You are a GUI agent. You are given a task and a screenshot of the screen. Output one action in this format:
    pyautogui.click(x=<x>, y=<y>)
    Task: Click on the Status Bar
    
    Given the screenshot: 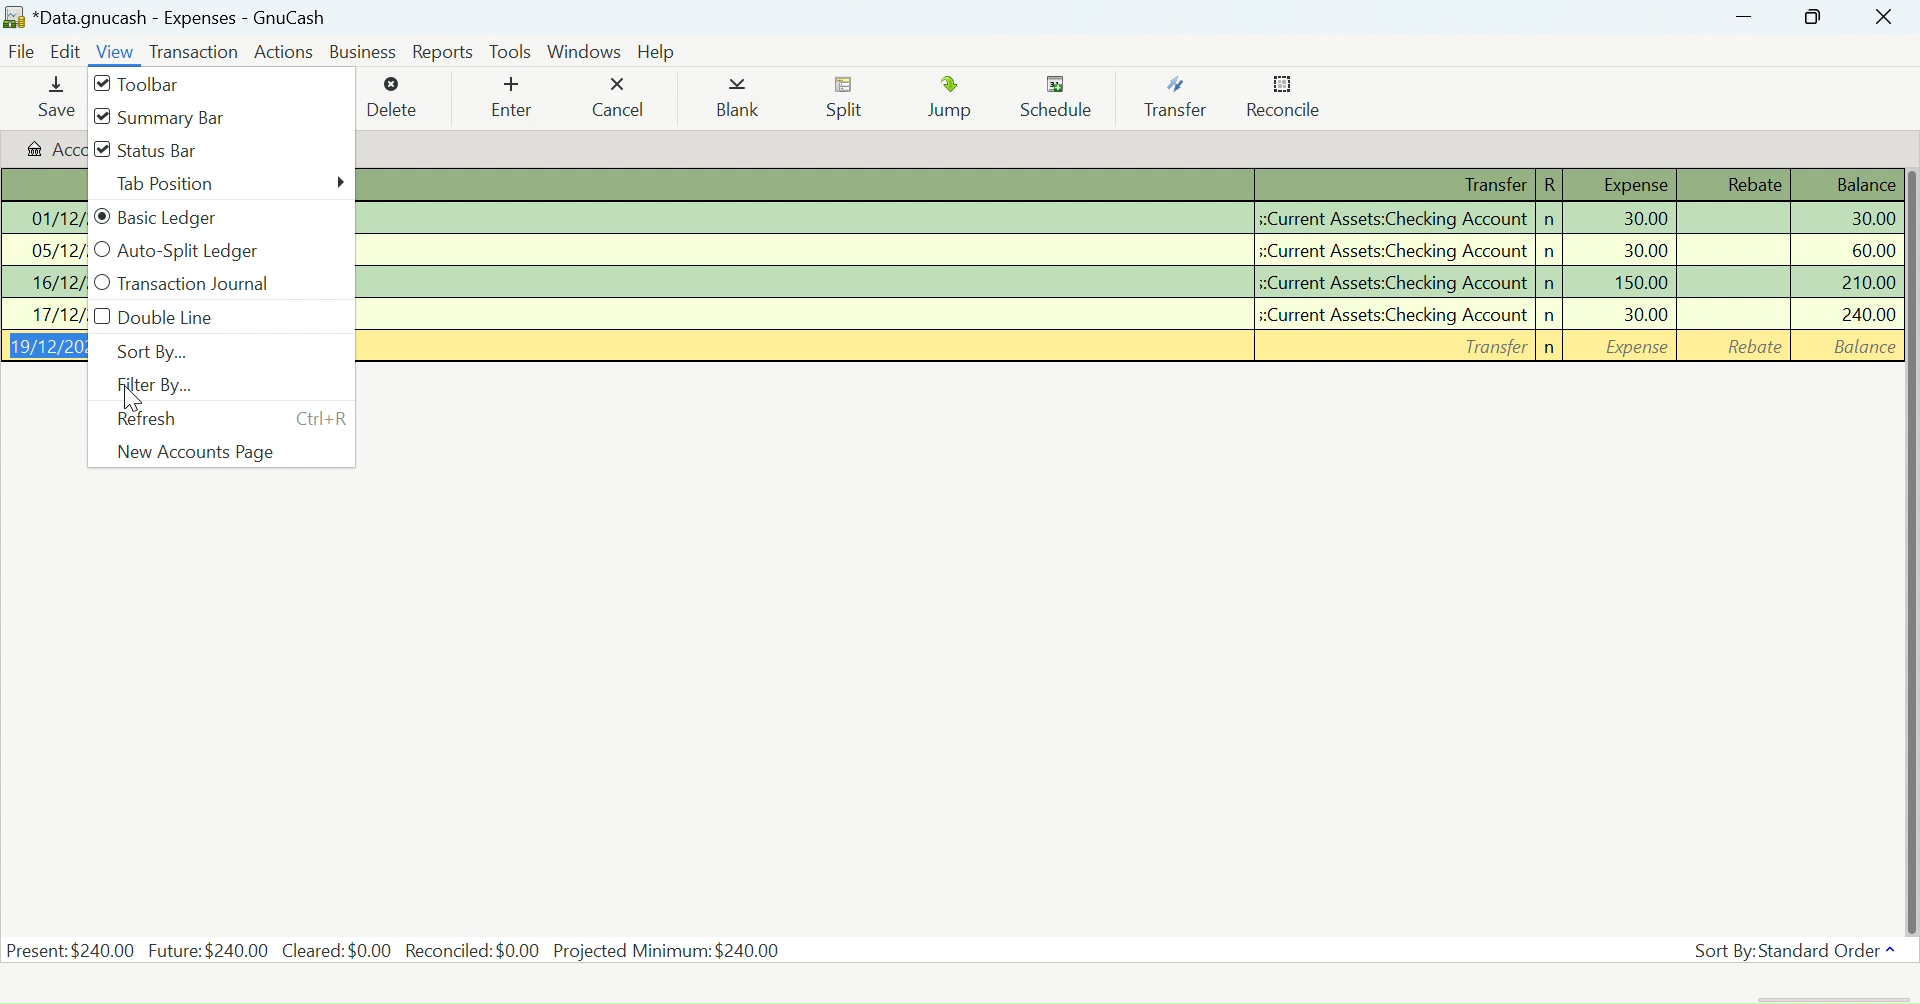 What is the action you would take?
    pyautogui.click(x=182, y=153)
    